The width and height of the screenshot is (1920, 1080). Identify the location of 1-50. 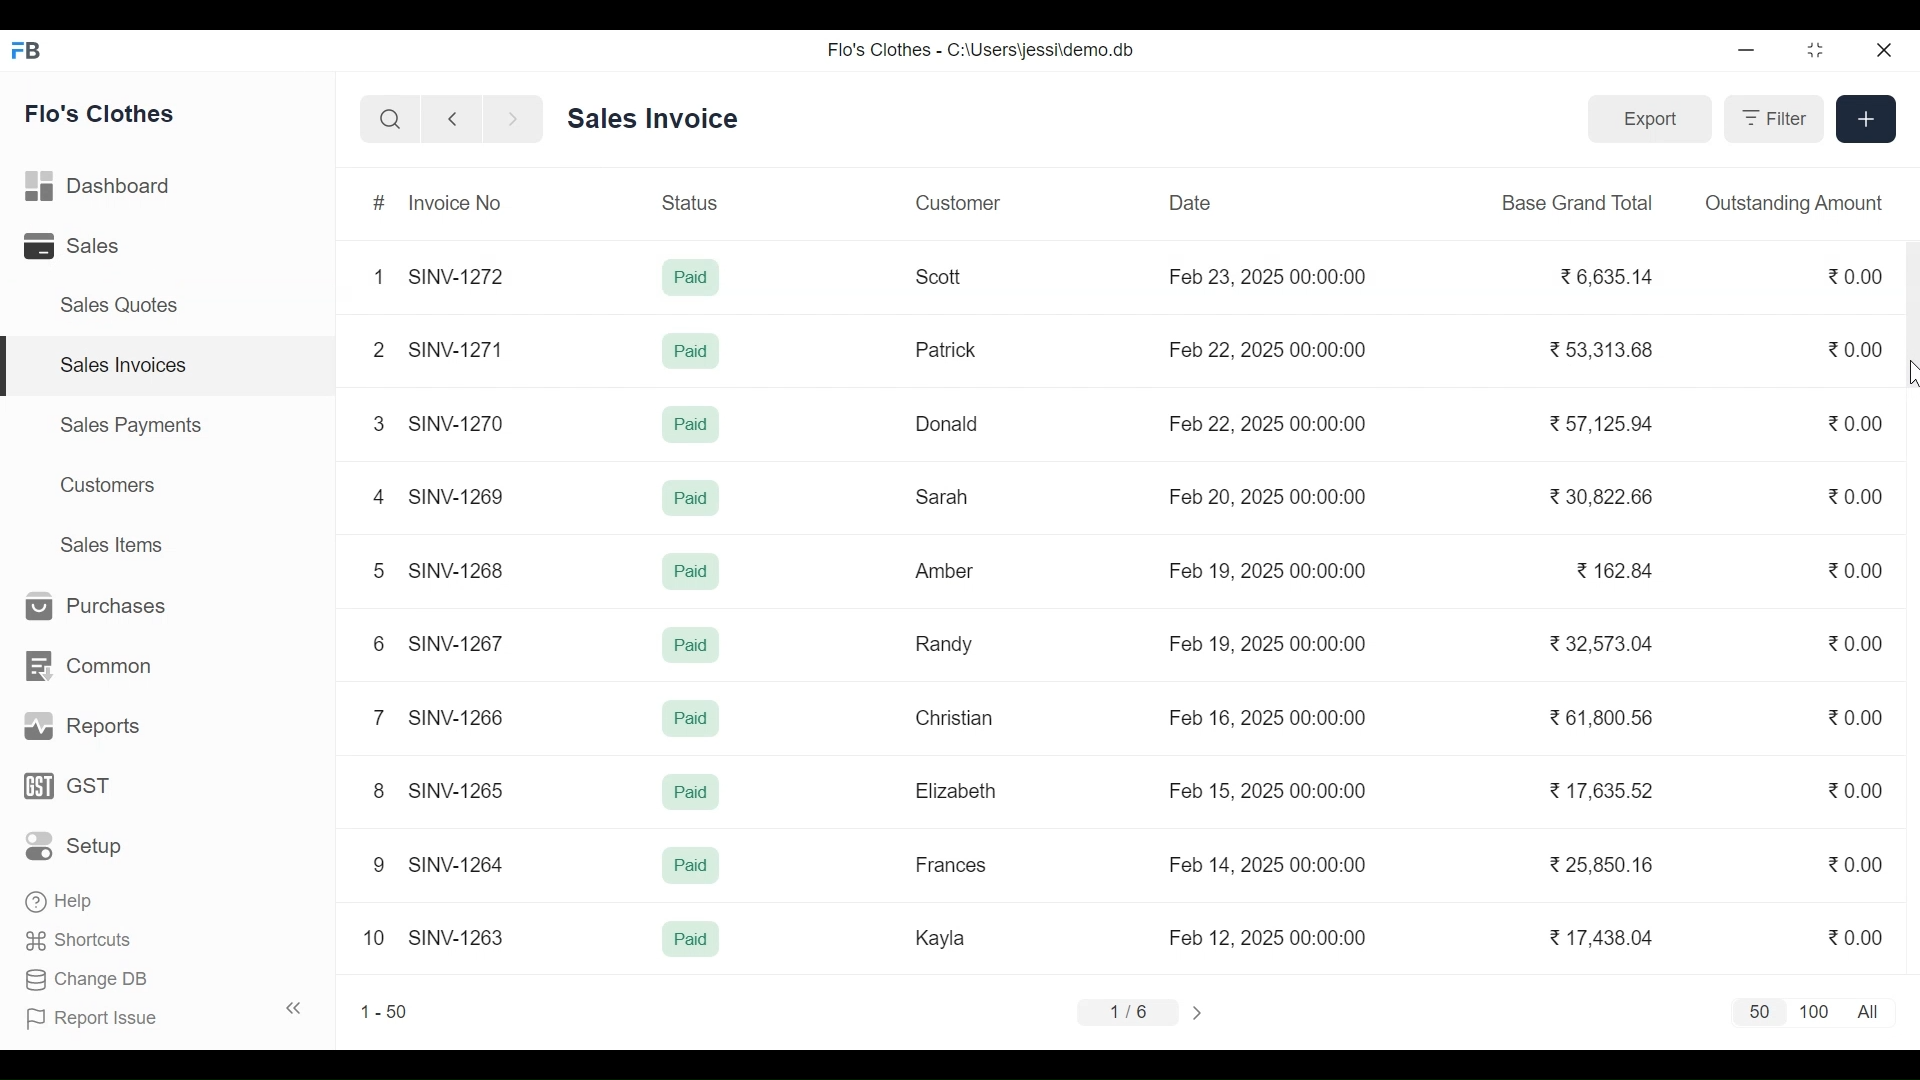
(384, 1011).